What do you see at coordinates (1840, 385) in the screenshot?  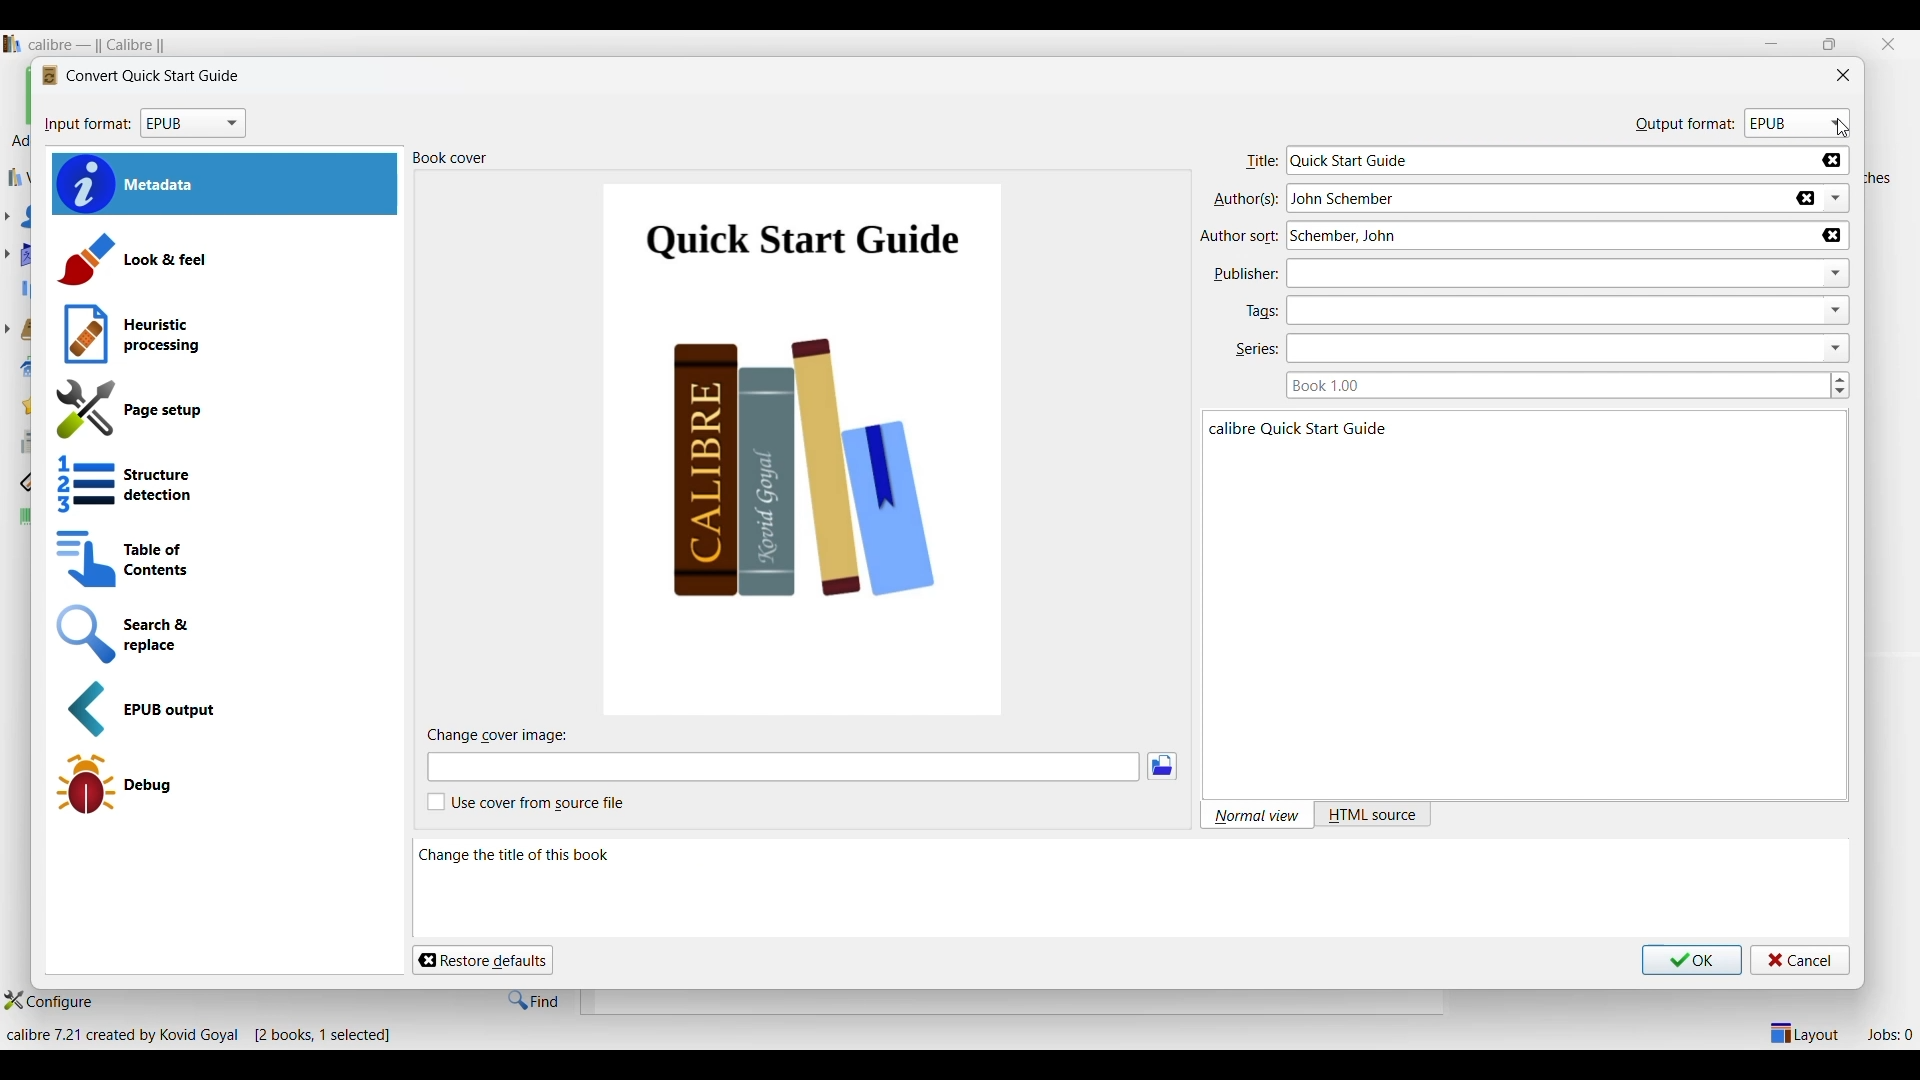 I see `Increase/Decrease book series` at bounding box center [1840, 385].